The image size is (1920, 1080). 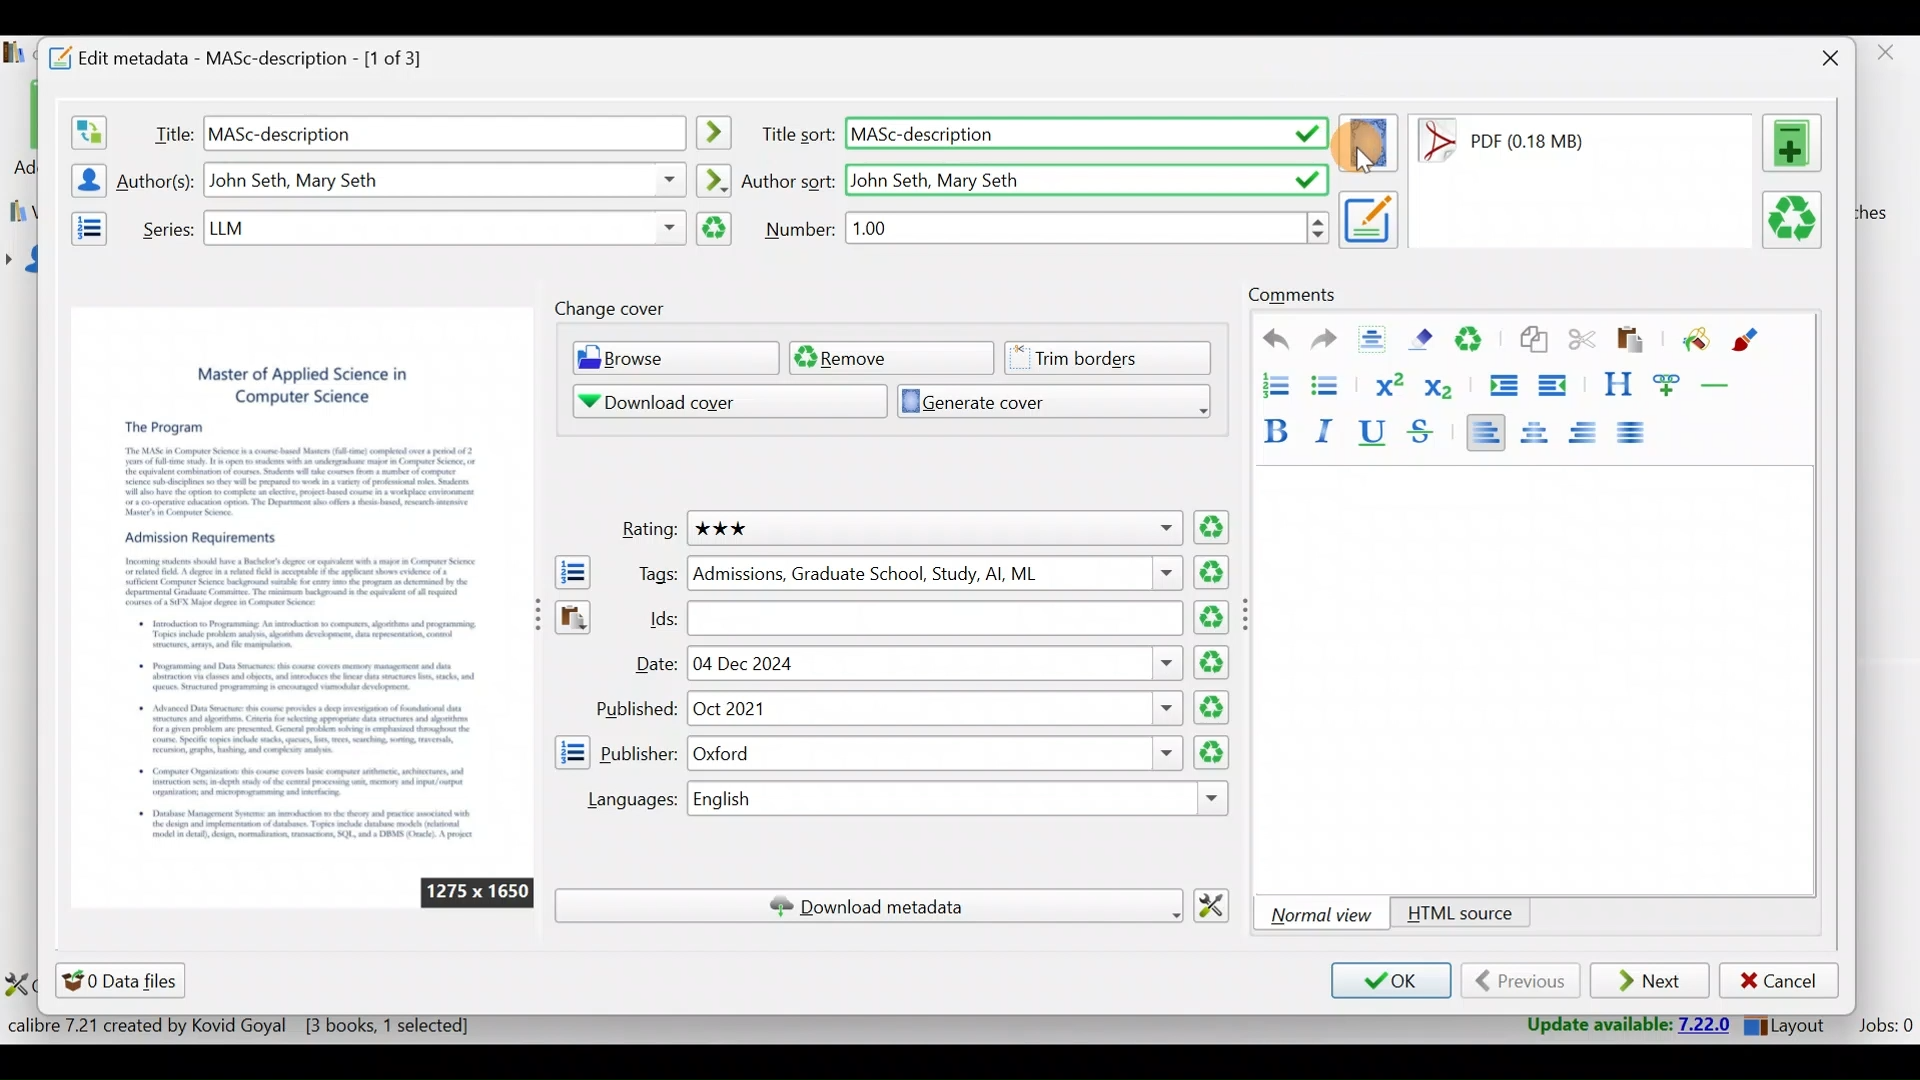 What do you see at coordinates (1250, 614) in the screenshot?
I see `` at bounding box center [1250, 614].